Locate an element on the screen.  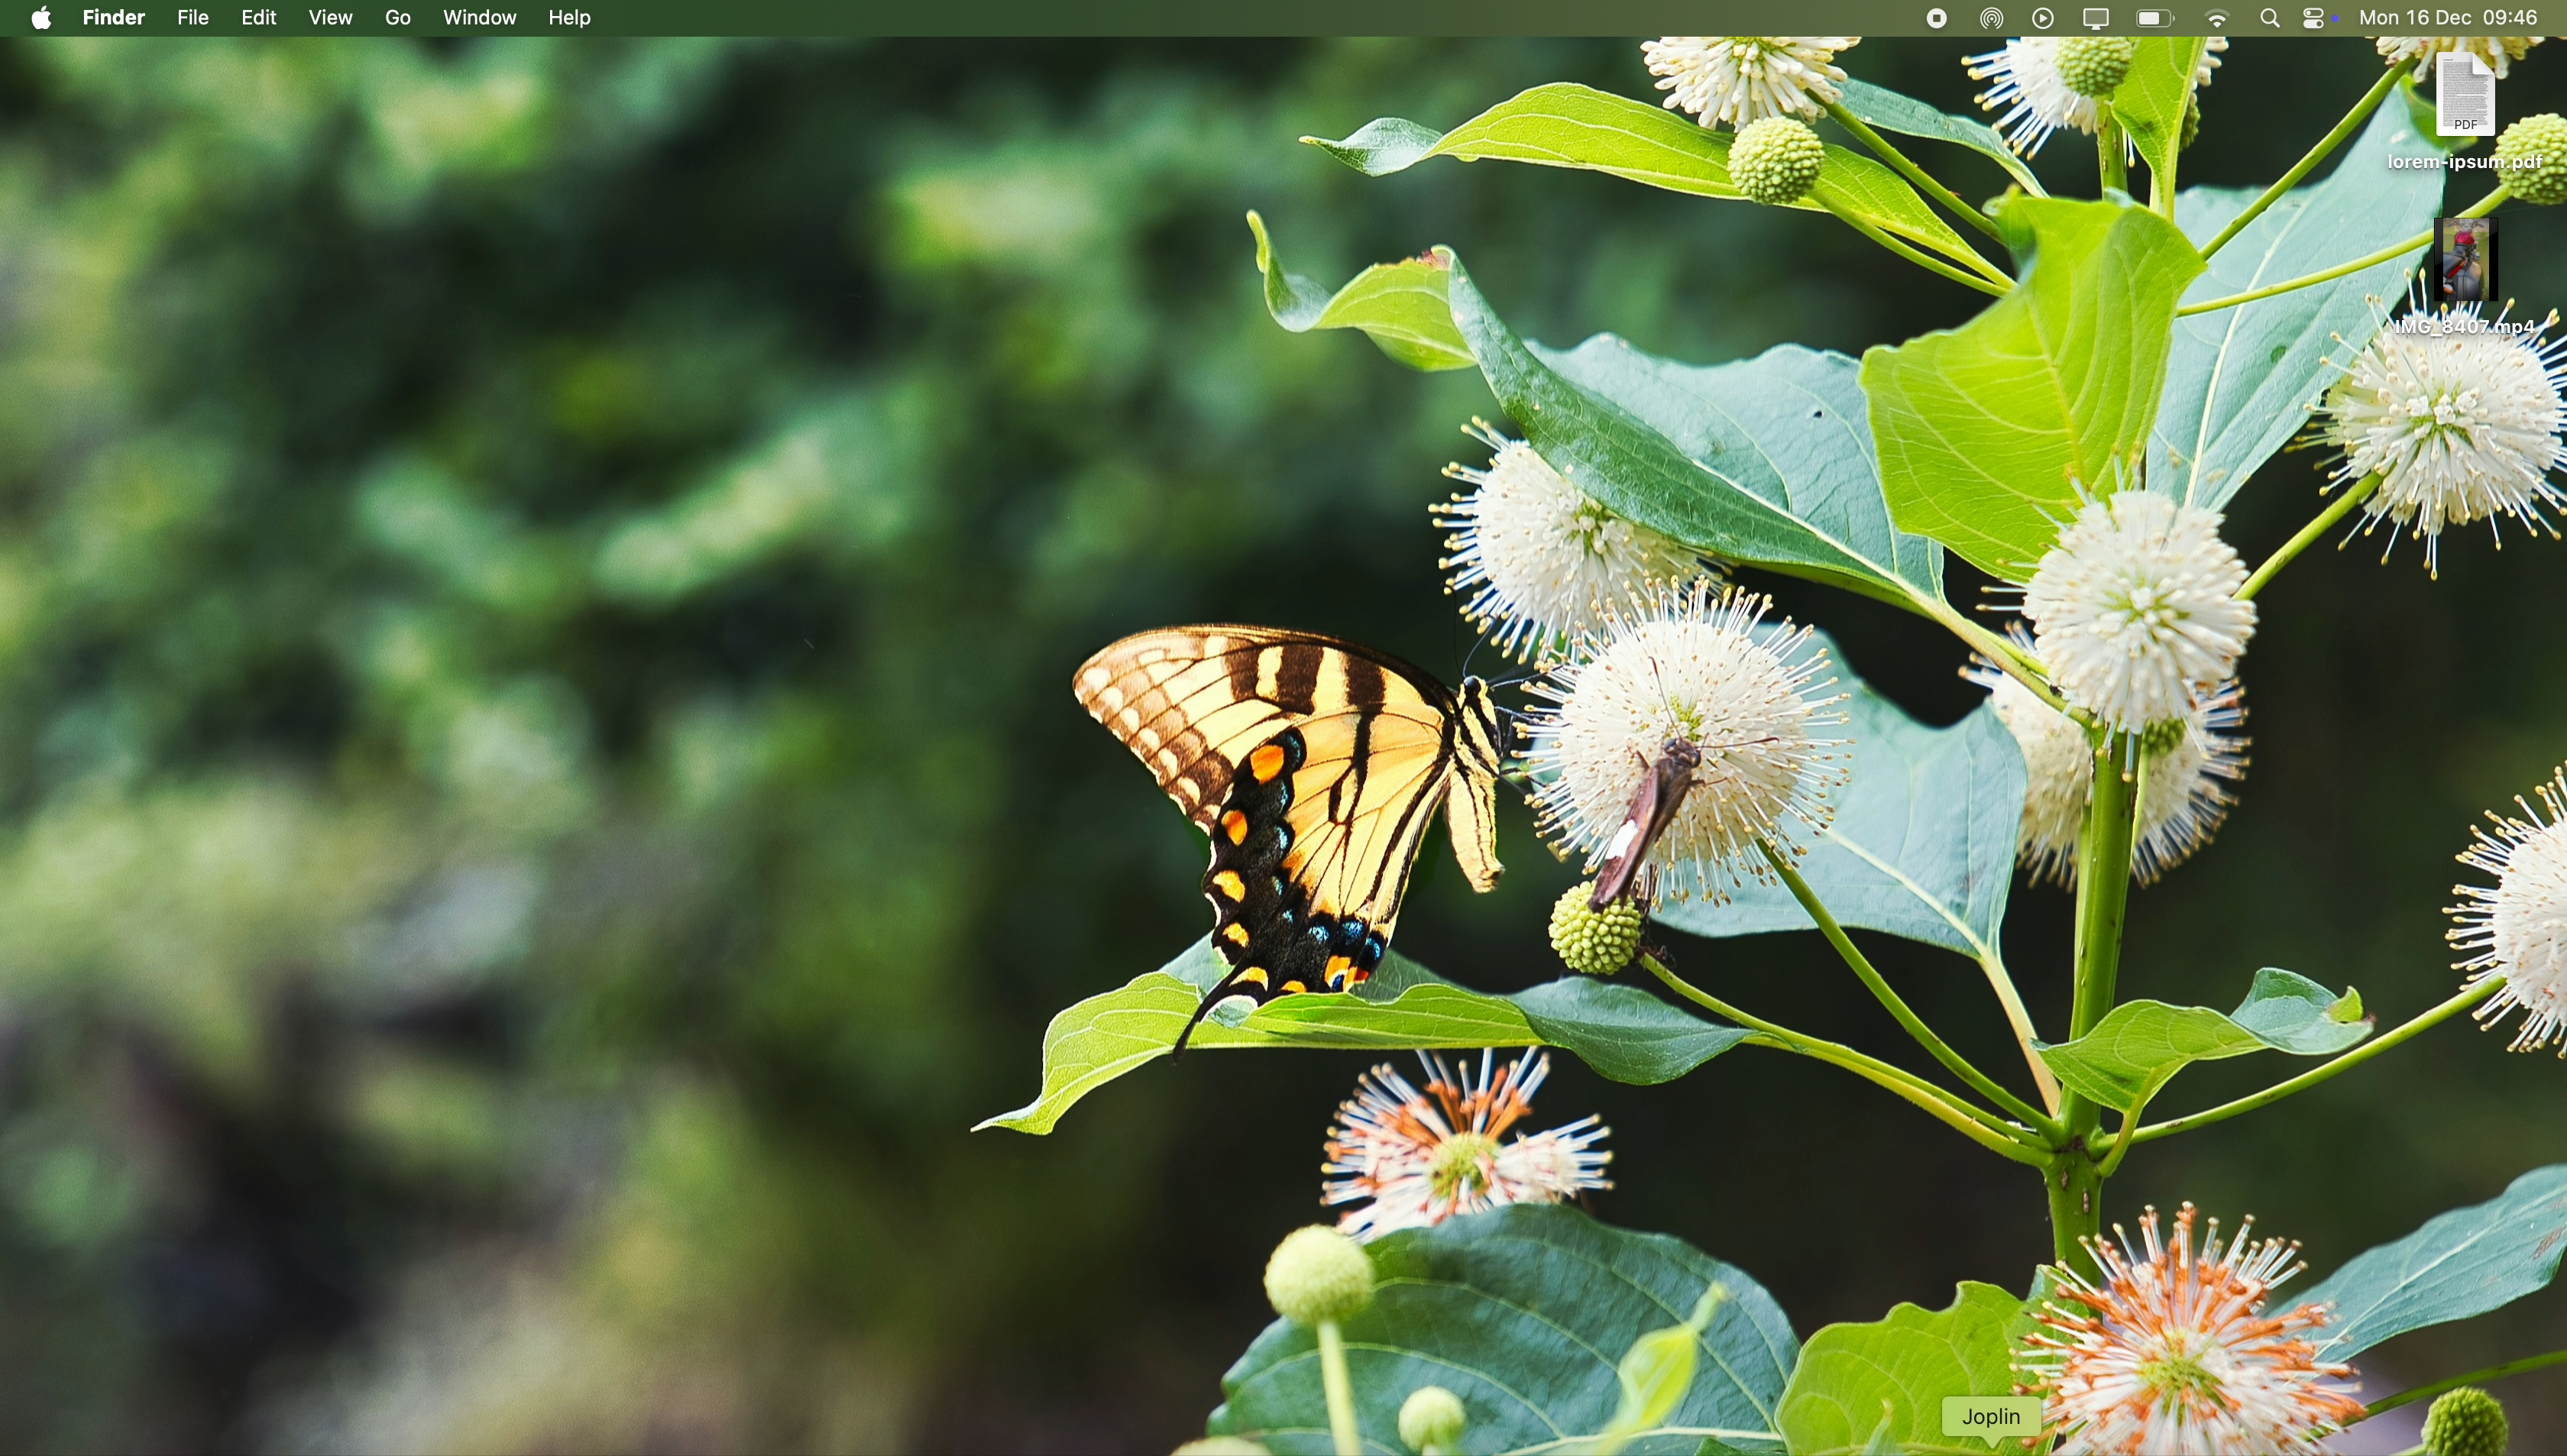
window is located at coordinates (478, 18).